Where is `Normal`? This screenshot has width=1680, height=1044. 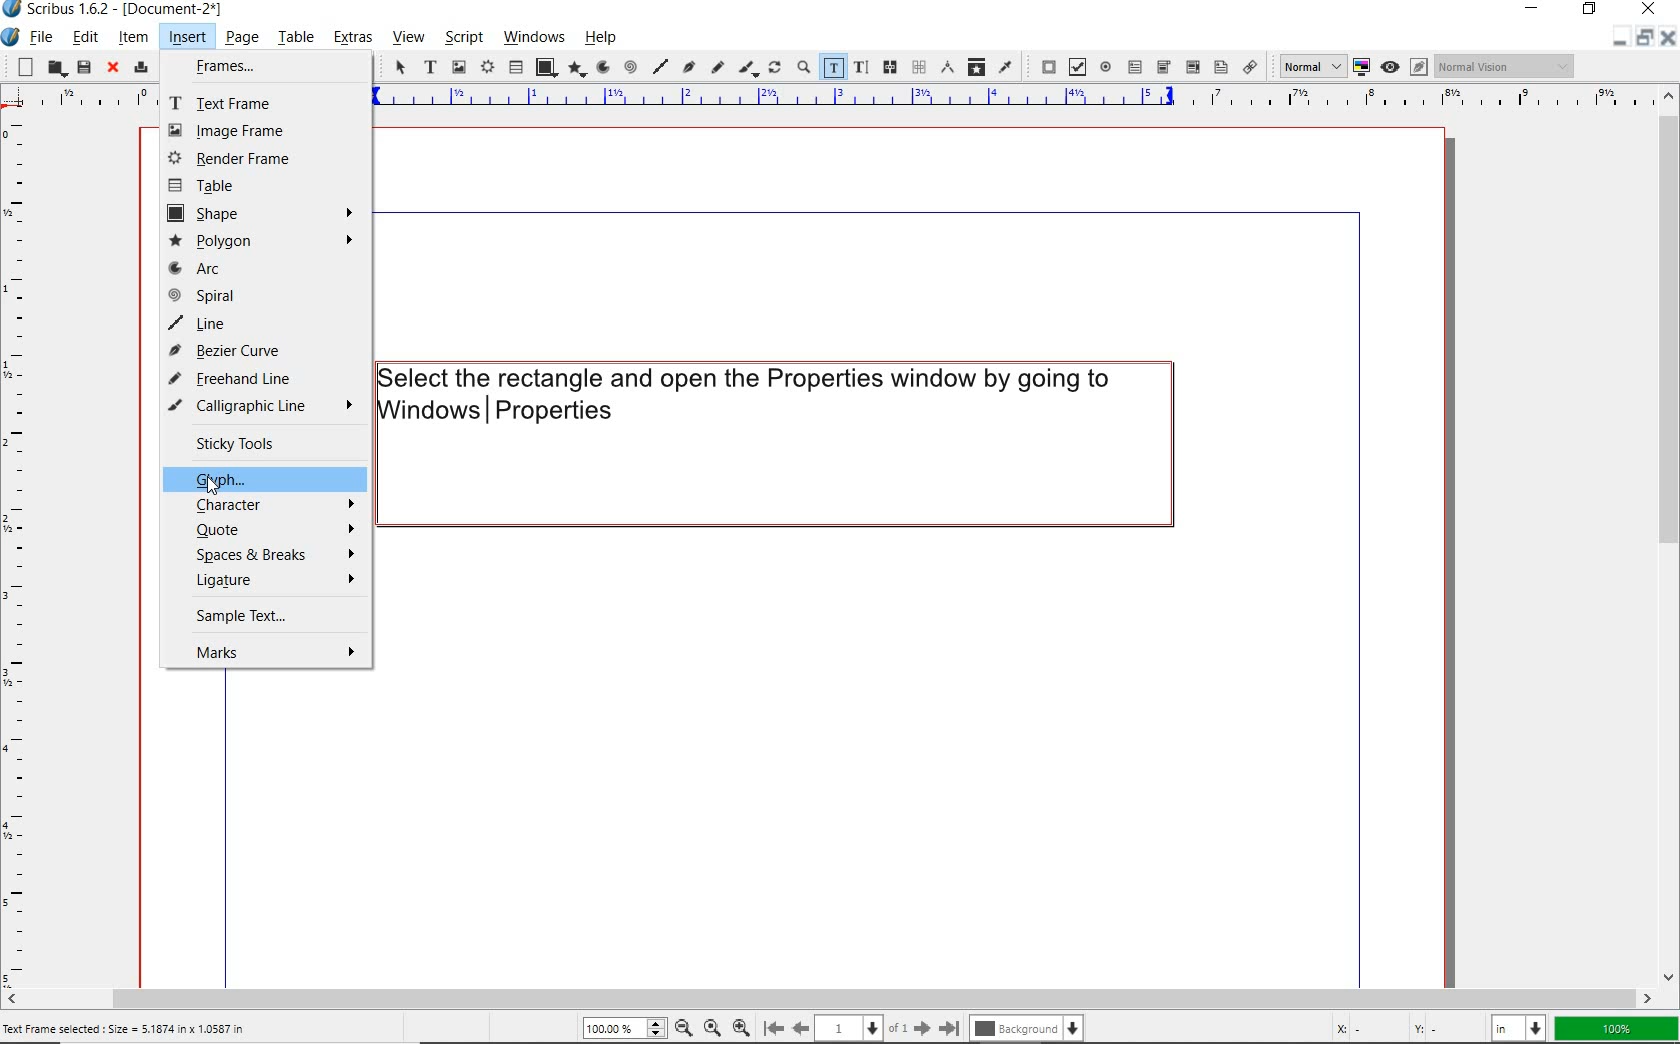 Normal is located at coordinates (1306, 65).